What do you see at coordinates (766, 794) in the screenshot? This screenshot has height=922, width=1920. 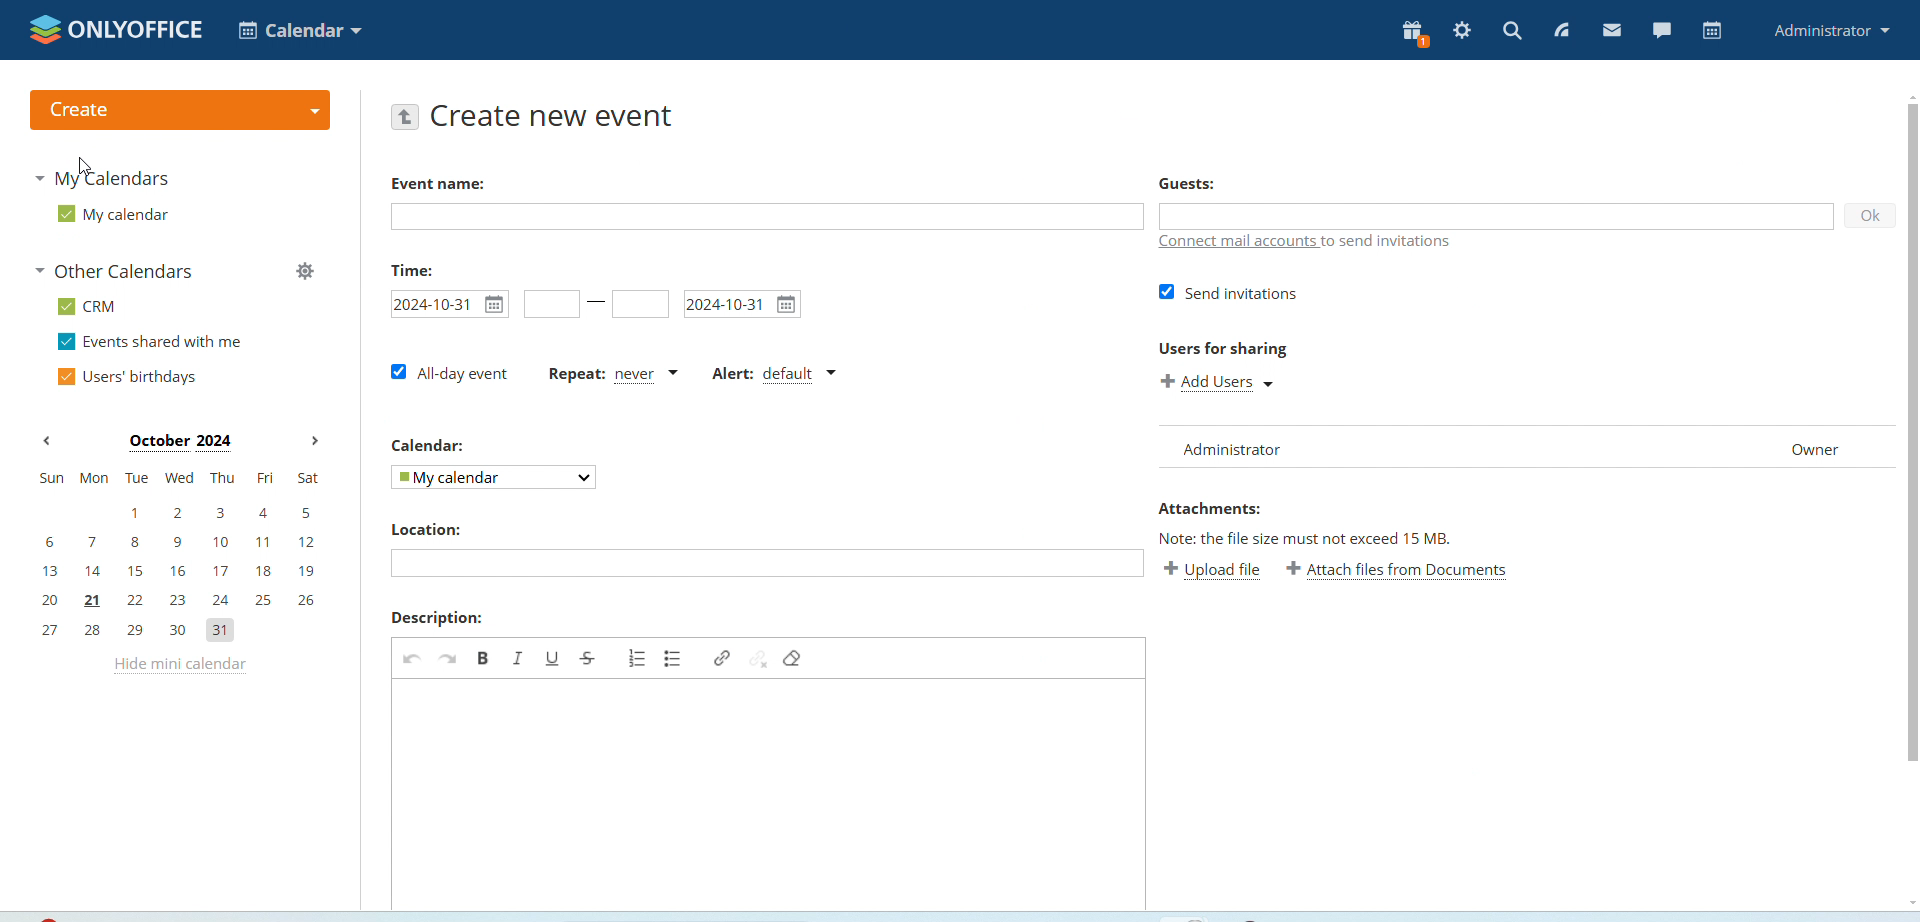 I see `edit description` at bounding box center [766, 794].